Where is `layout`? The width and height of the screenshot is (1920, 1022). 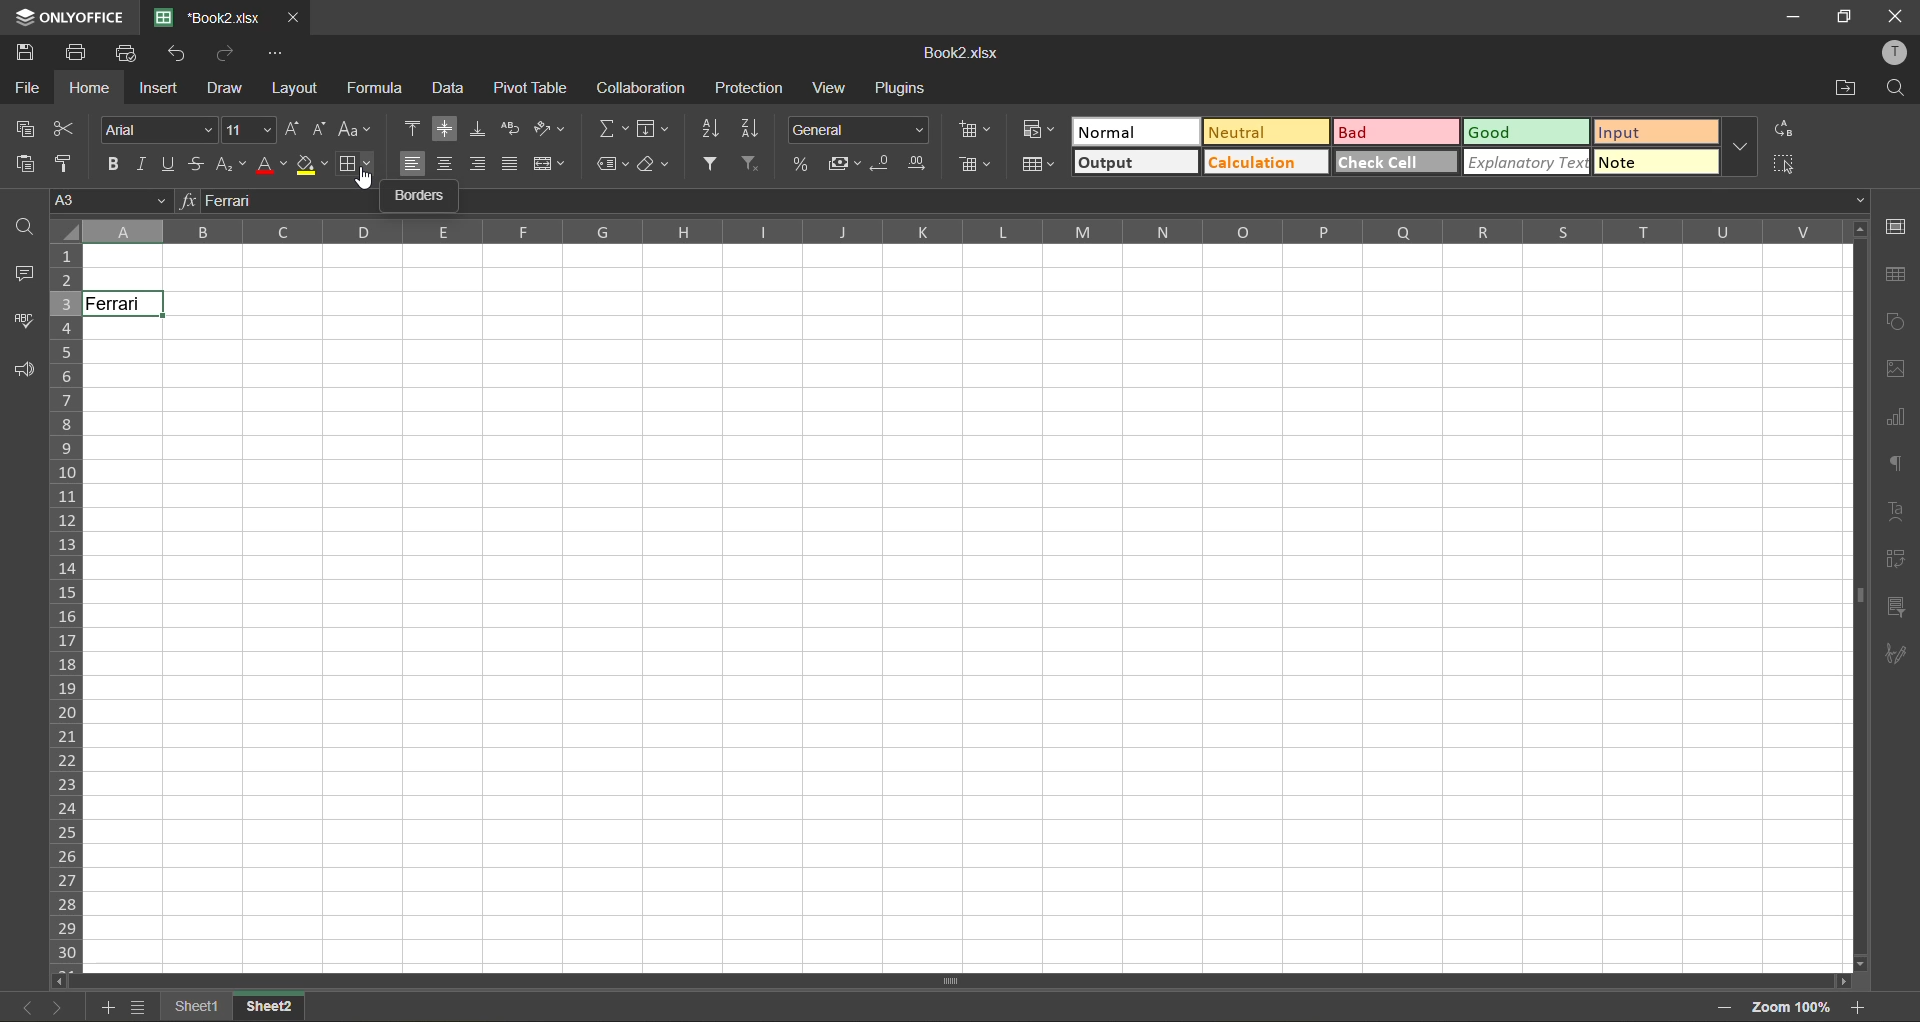 layout is located at coordinates (293, 88).